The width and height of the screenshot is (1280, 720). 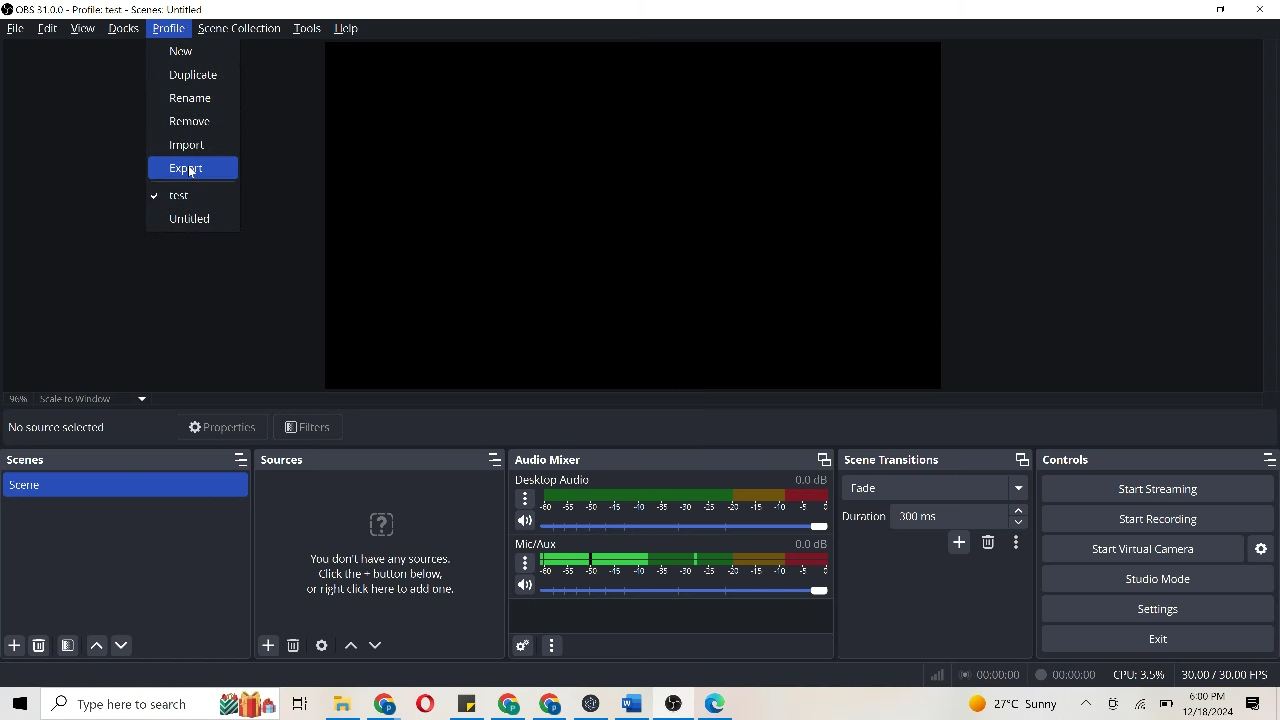 What do you see at coordinates (558, 458) in the screenshot?
I see `audio mixer` at bounding box center [558, 458].